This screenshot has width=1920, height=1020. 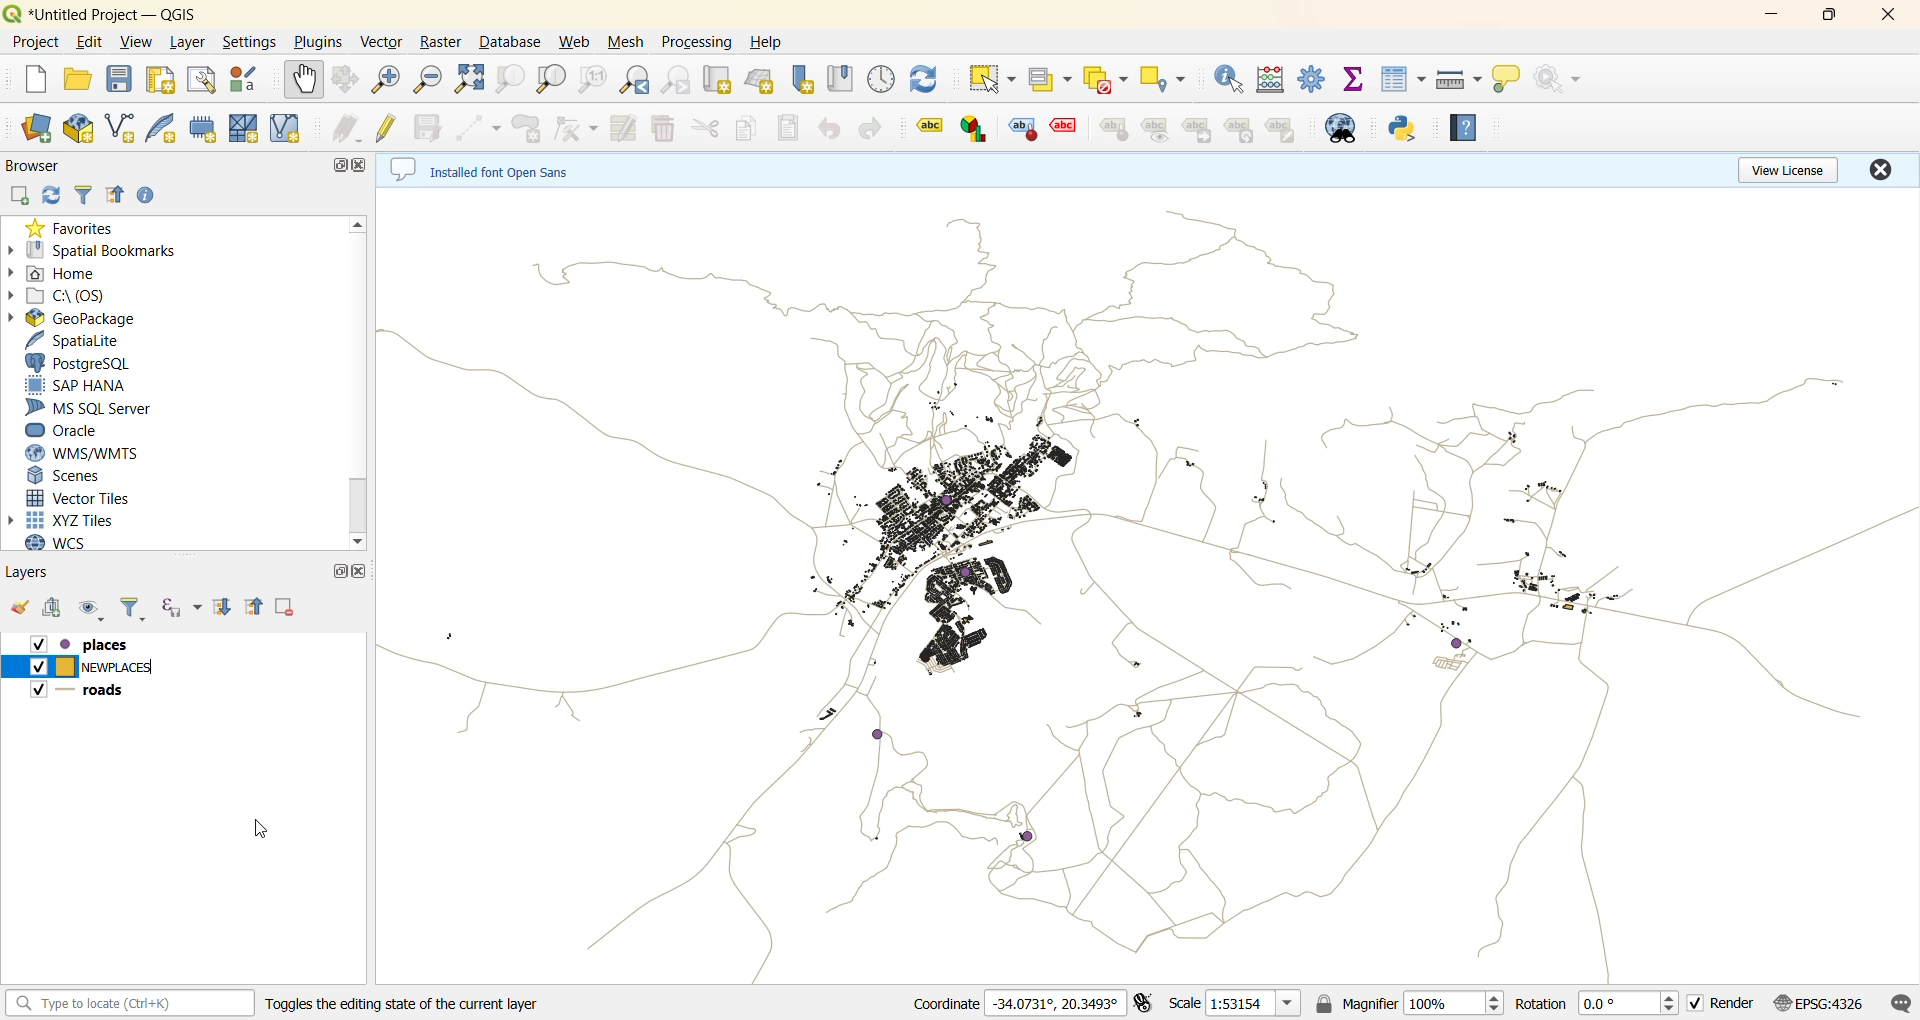 I want to click on style, so click(x=1112, y=128).